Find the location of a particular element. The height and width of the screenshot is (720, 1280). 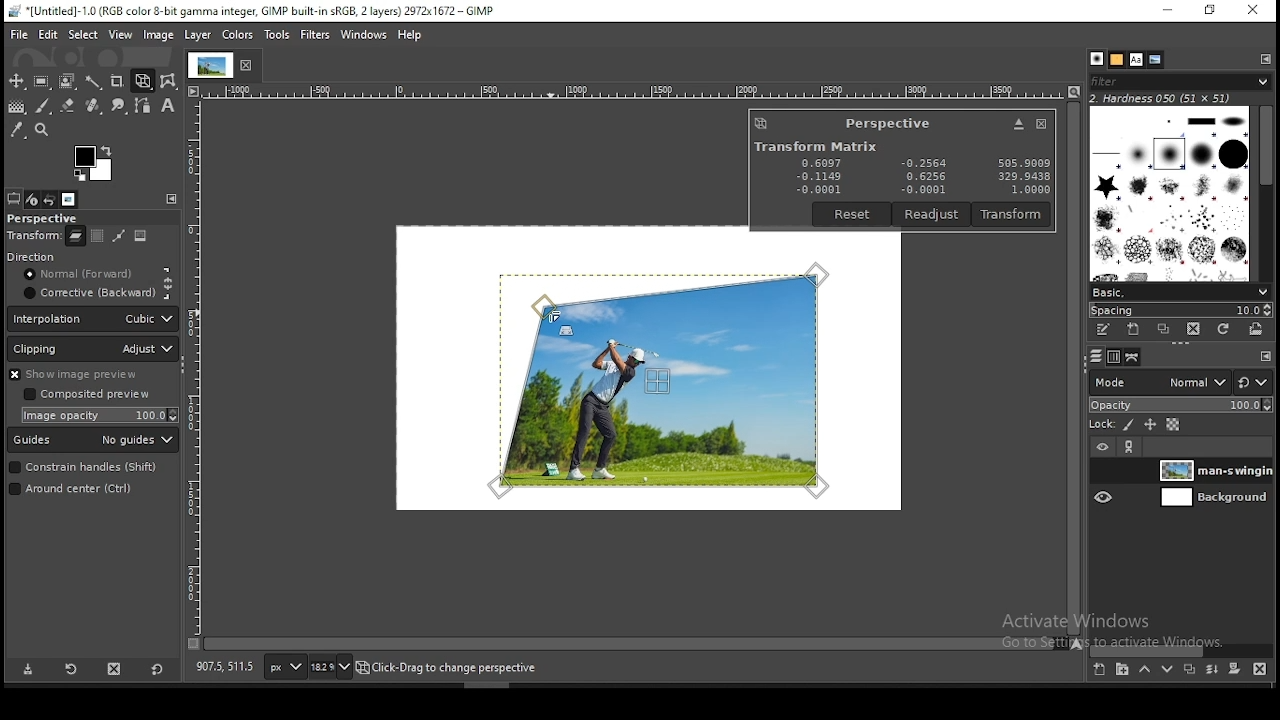

filters is located at coordinates (314, 34).